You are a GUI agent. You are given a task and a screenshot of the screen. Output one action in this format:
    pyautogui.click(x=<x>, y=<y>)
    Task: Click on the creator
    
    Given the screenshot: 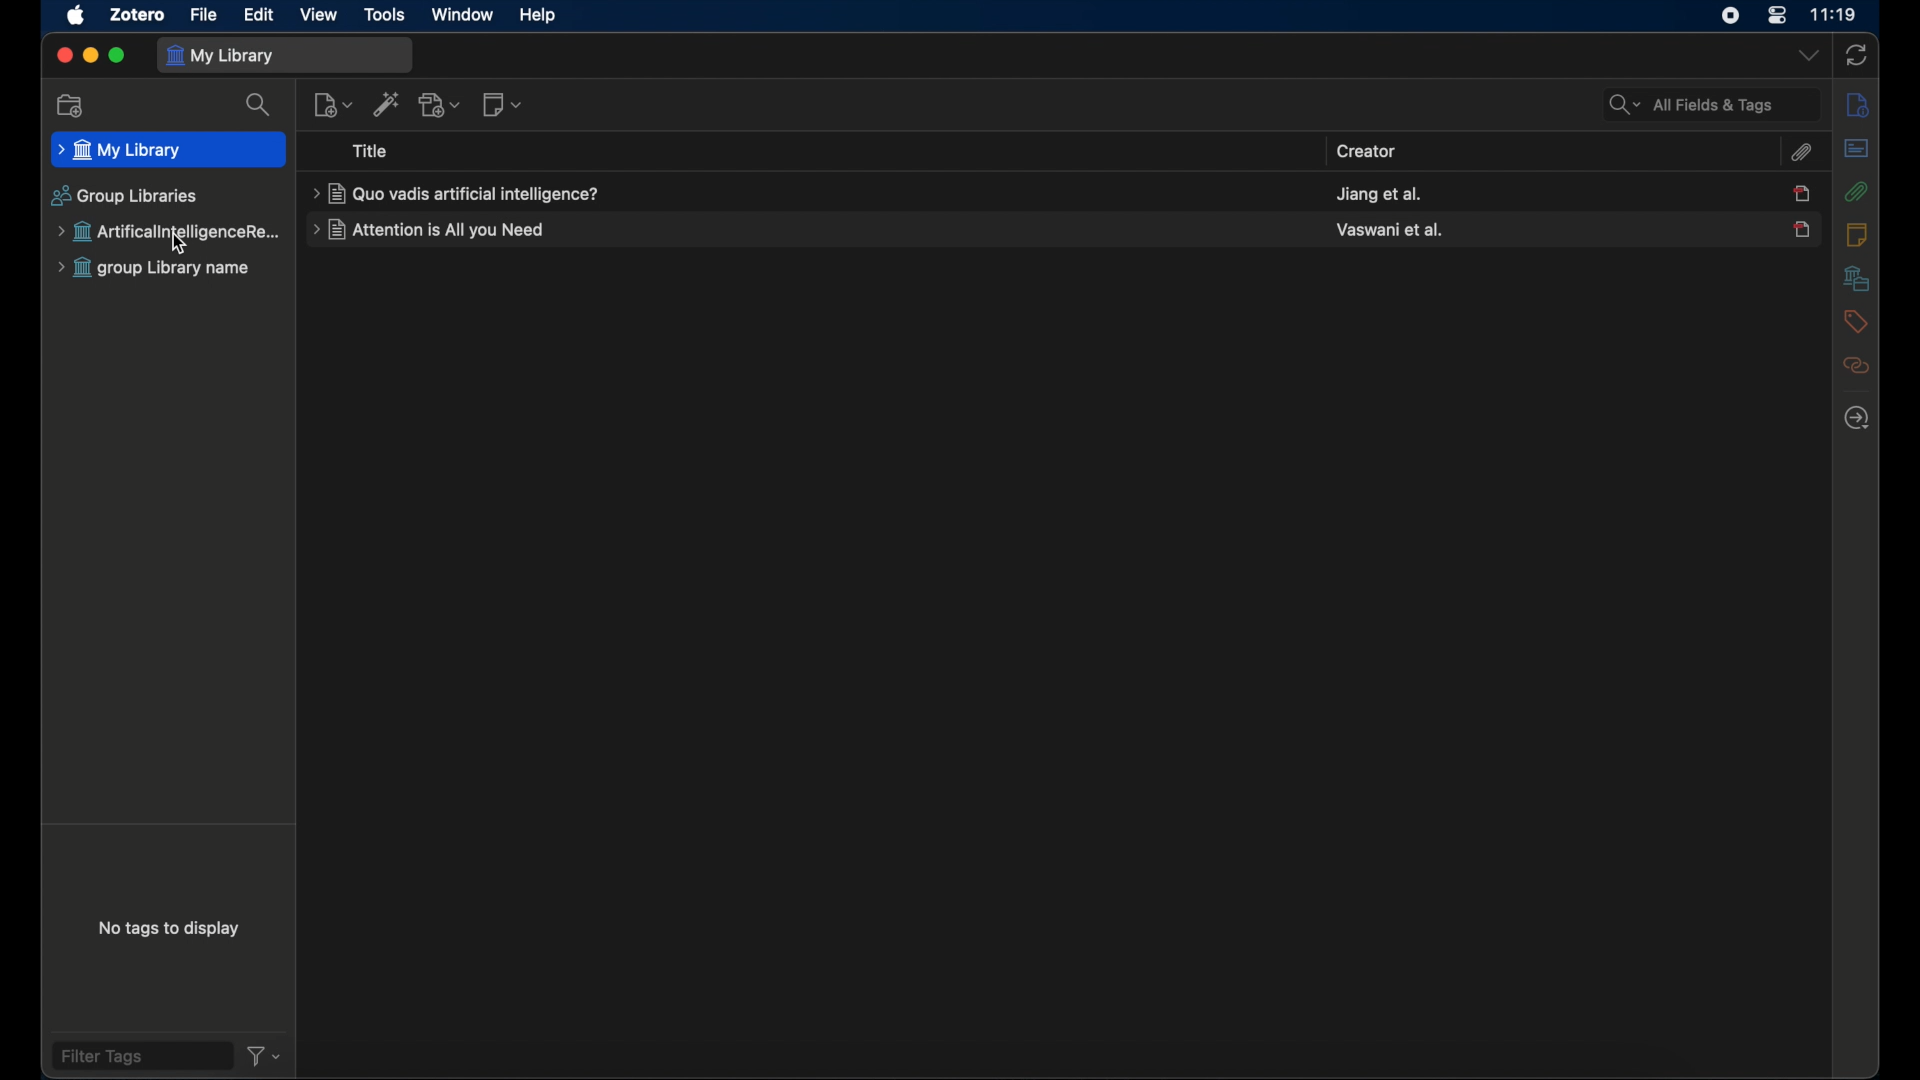 What is the action you would take?
    pyautogui.click(x=1379, y=192)
    